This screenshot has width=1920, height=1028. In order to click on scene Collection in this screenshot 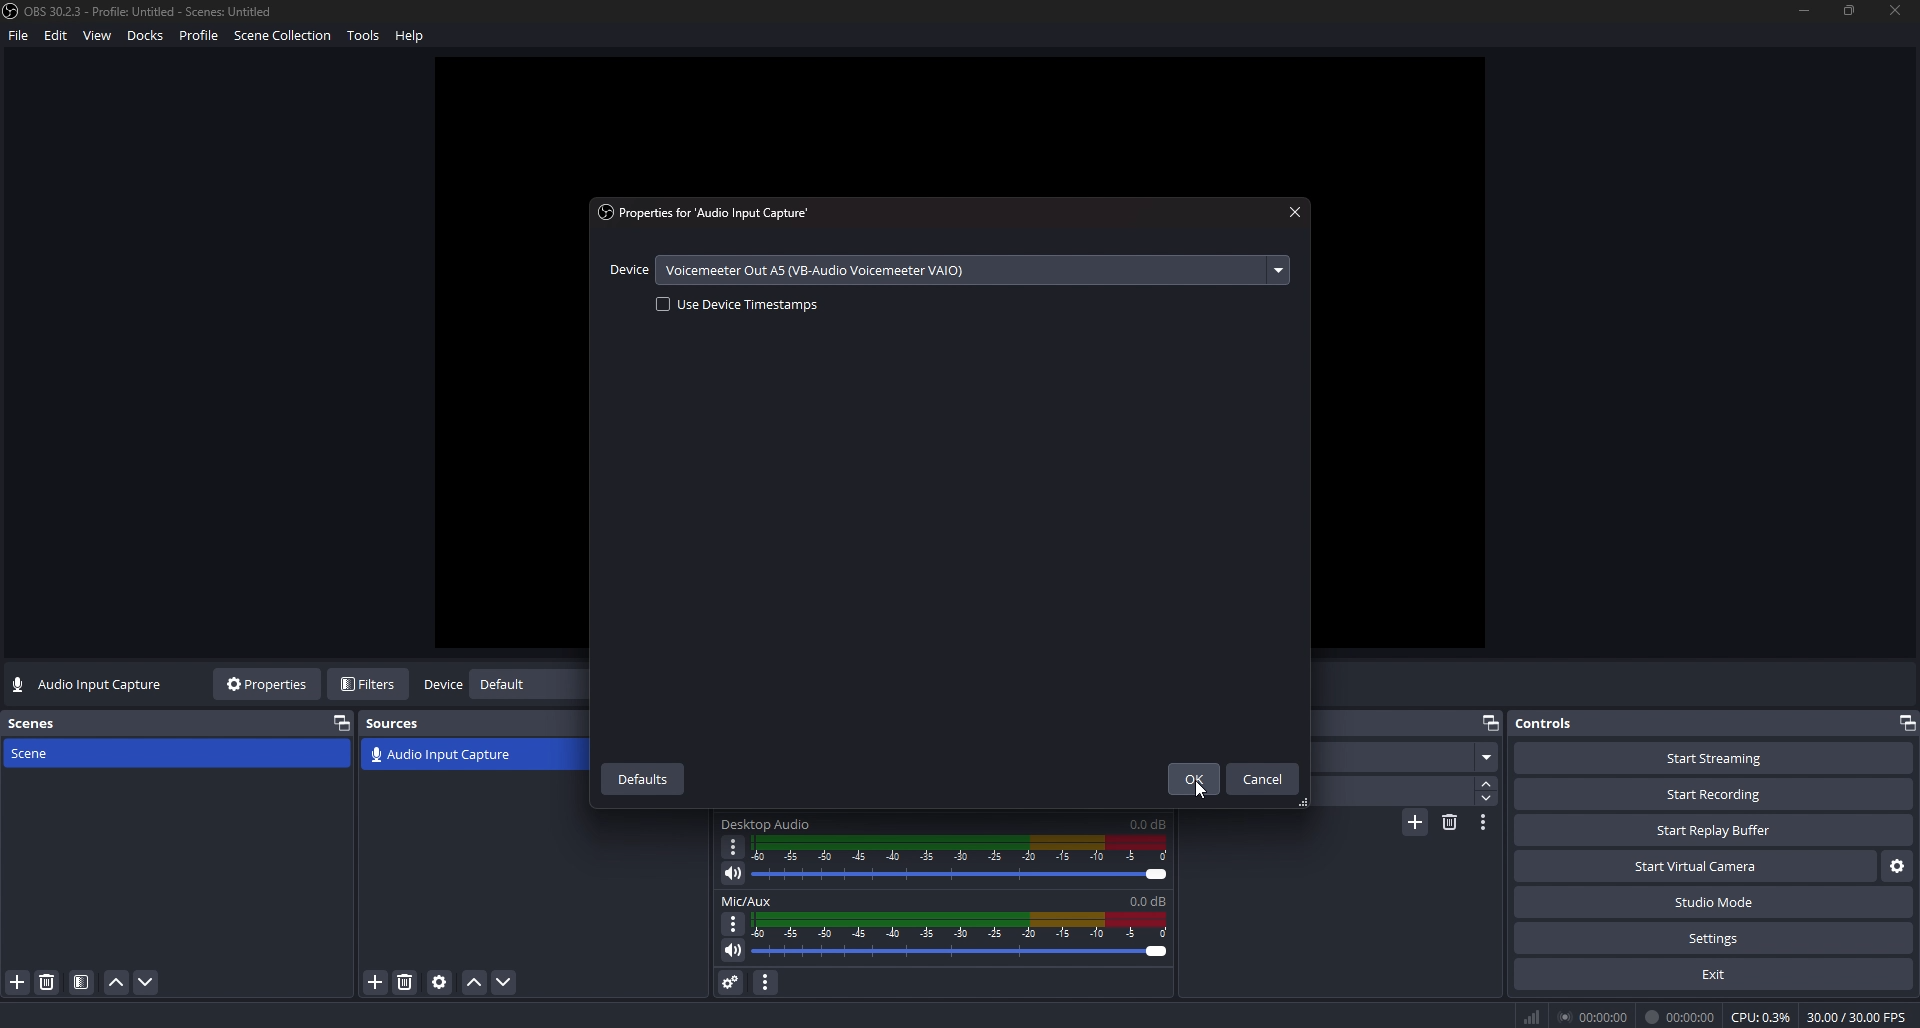, I will do `click(285, 38)`.